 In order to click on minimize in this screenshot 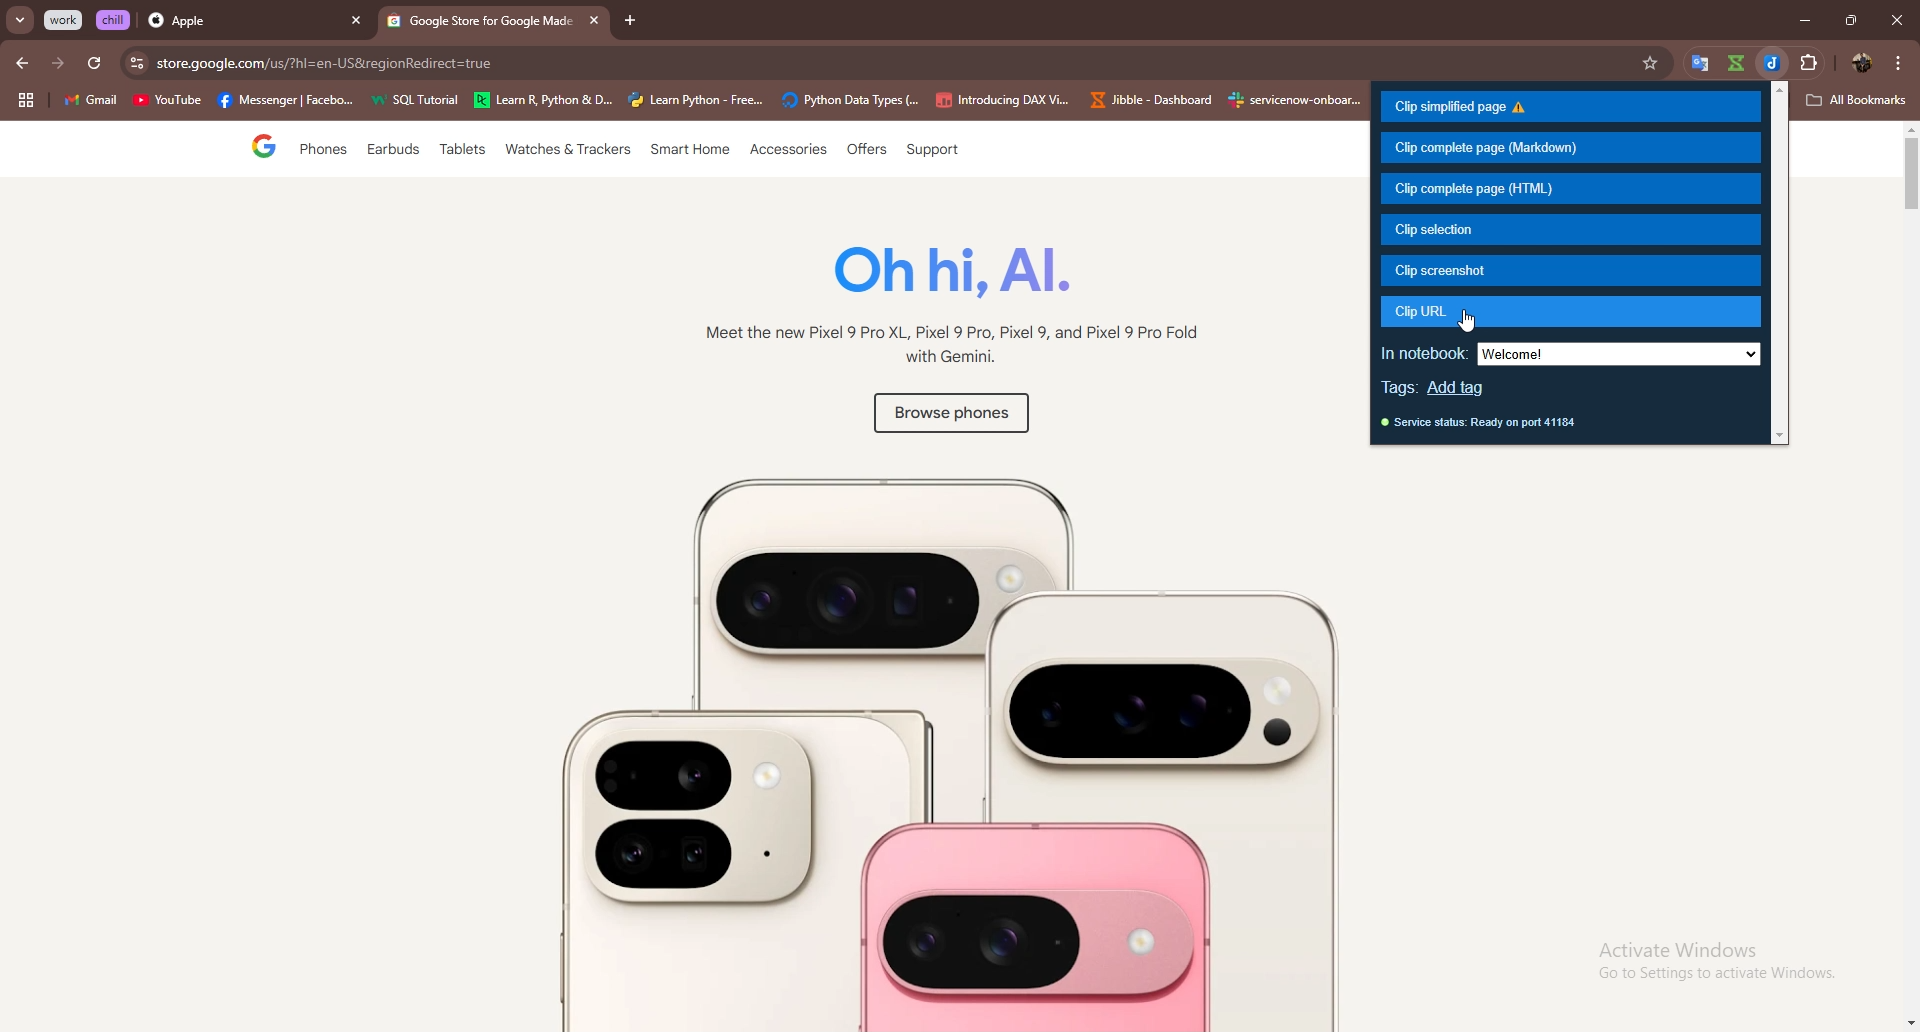, I will do `click(1799, 21)`.